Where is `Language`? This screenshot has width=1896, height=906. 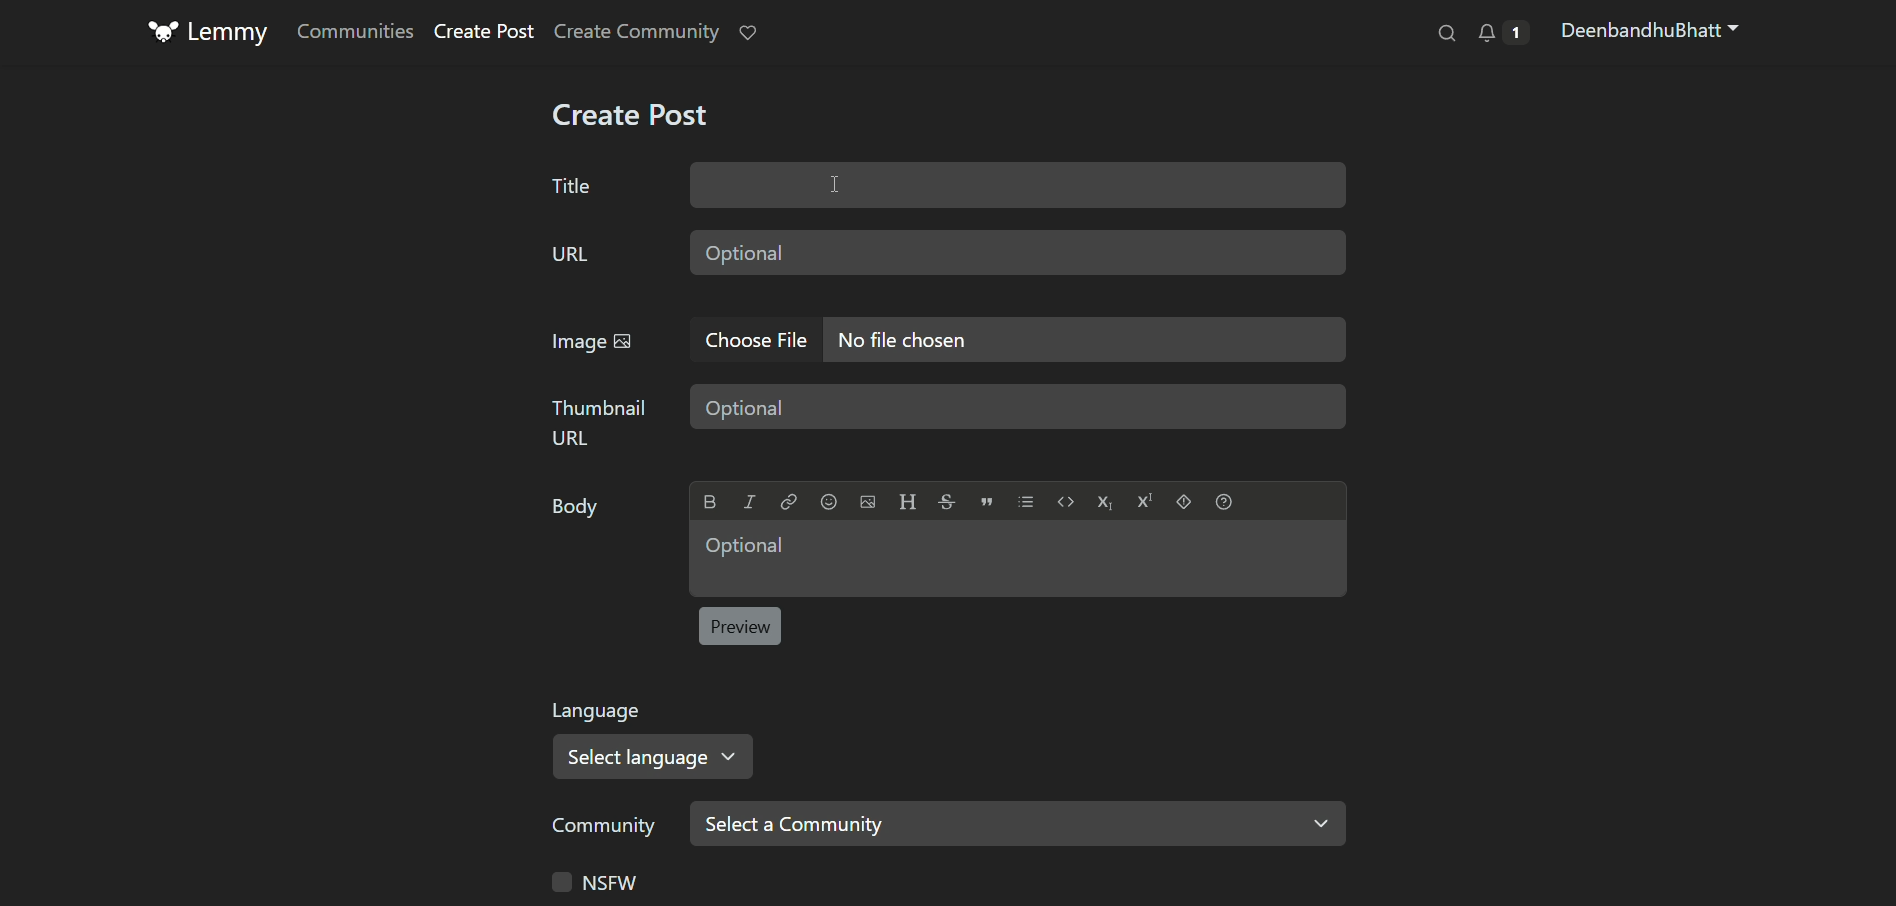 Language is located at coordinates (603, 711).